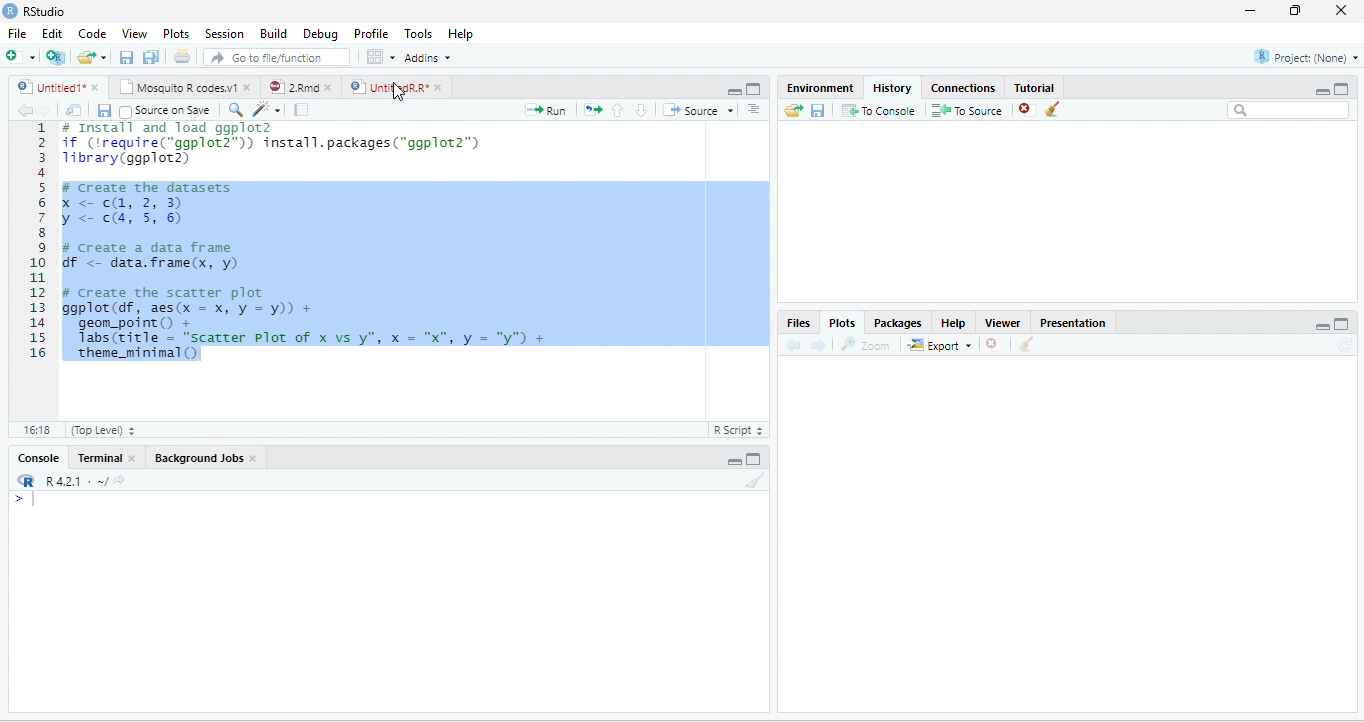 The height and width of the screenshot is (722, 1364). I want to click on Export, so click(939, 345).